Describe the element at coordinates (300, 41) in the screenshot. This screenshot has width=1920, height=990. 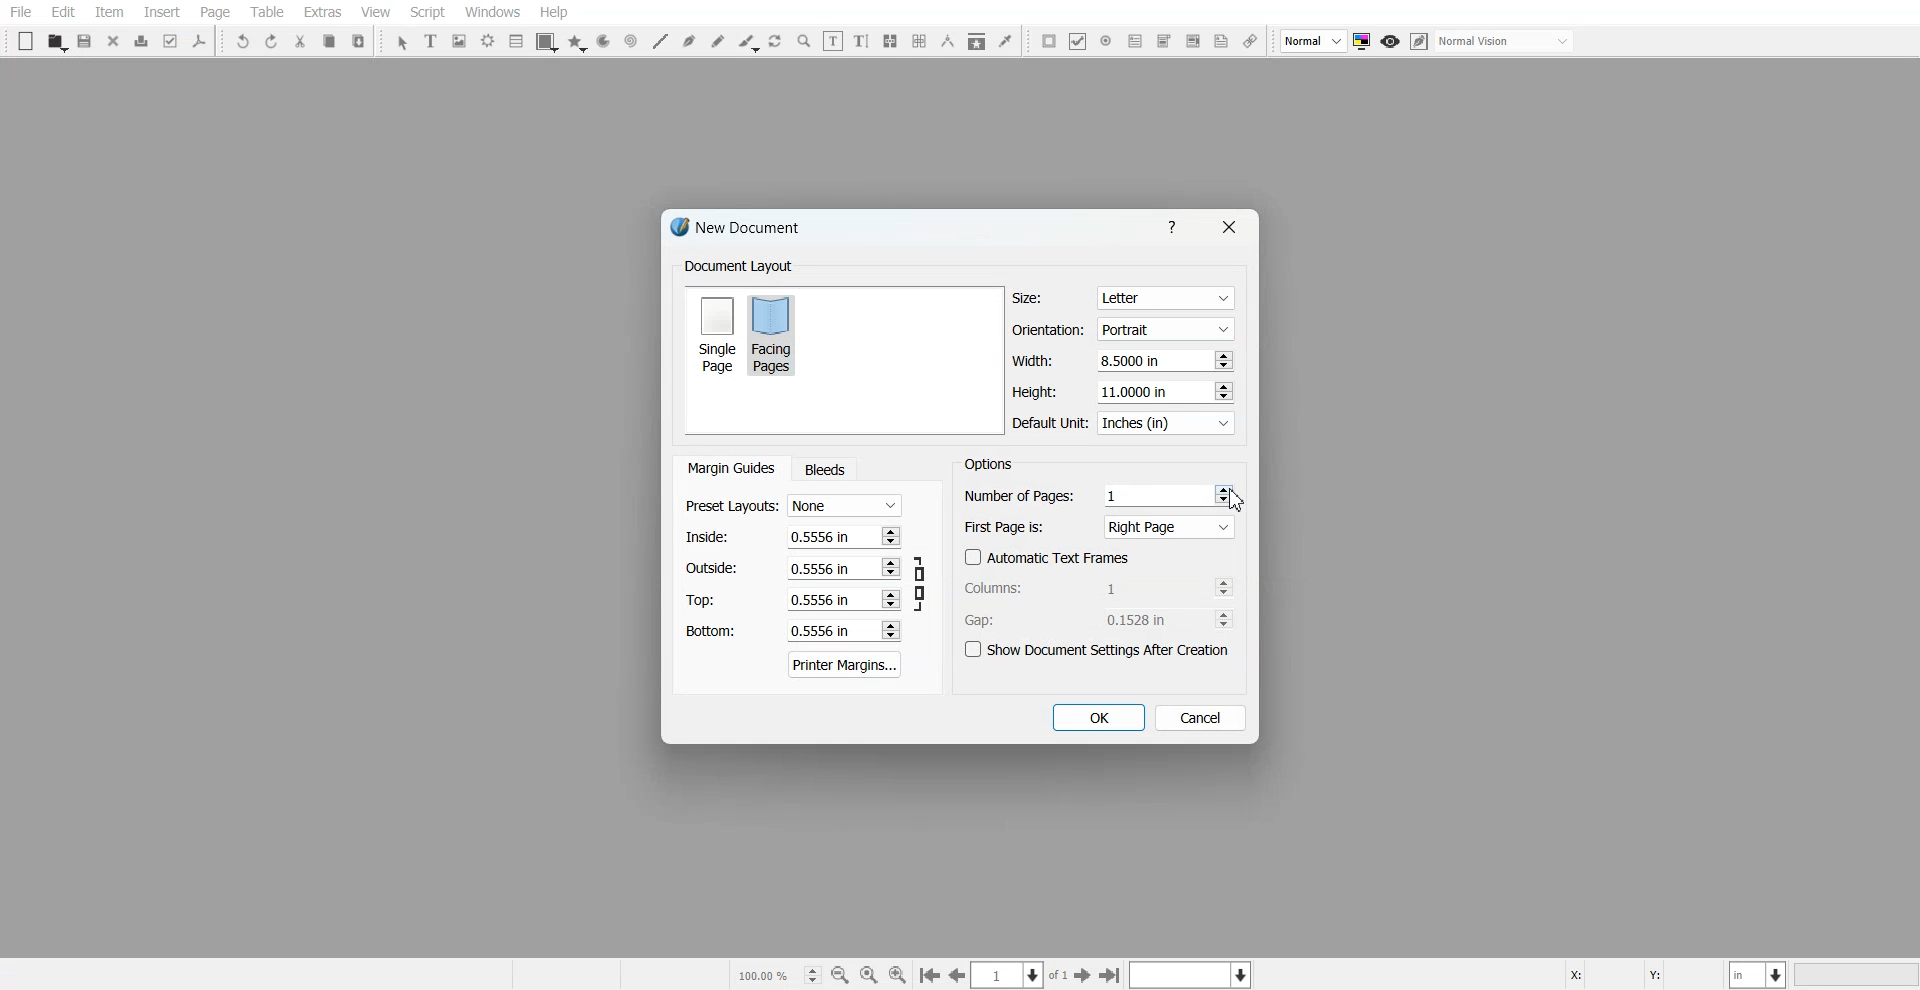
I see `Cut` at that location.